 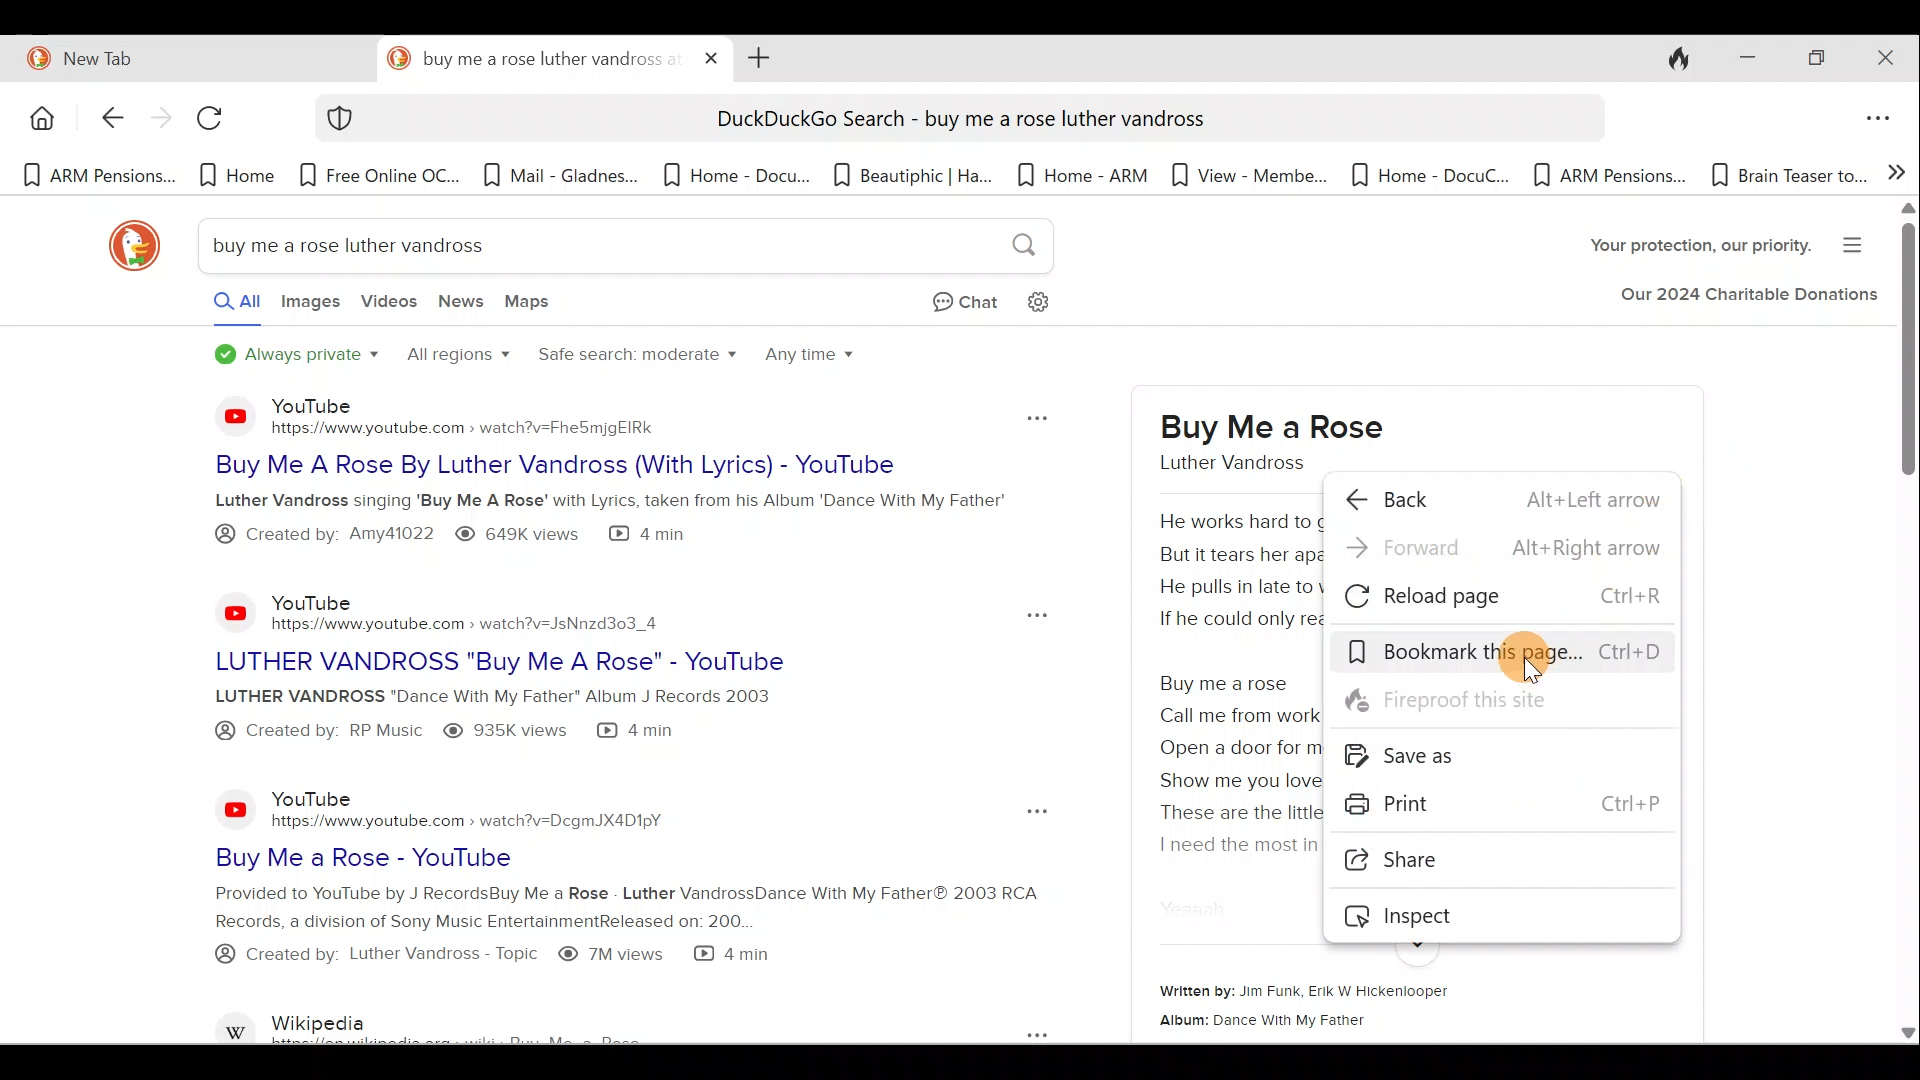 I want to click on YouTube logo, so click(x=222, y=415).